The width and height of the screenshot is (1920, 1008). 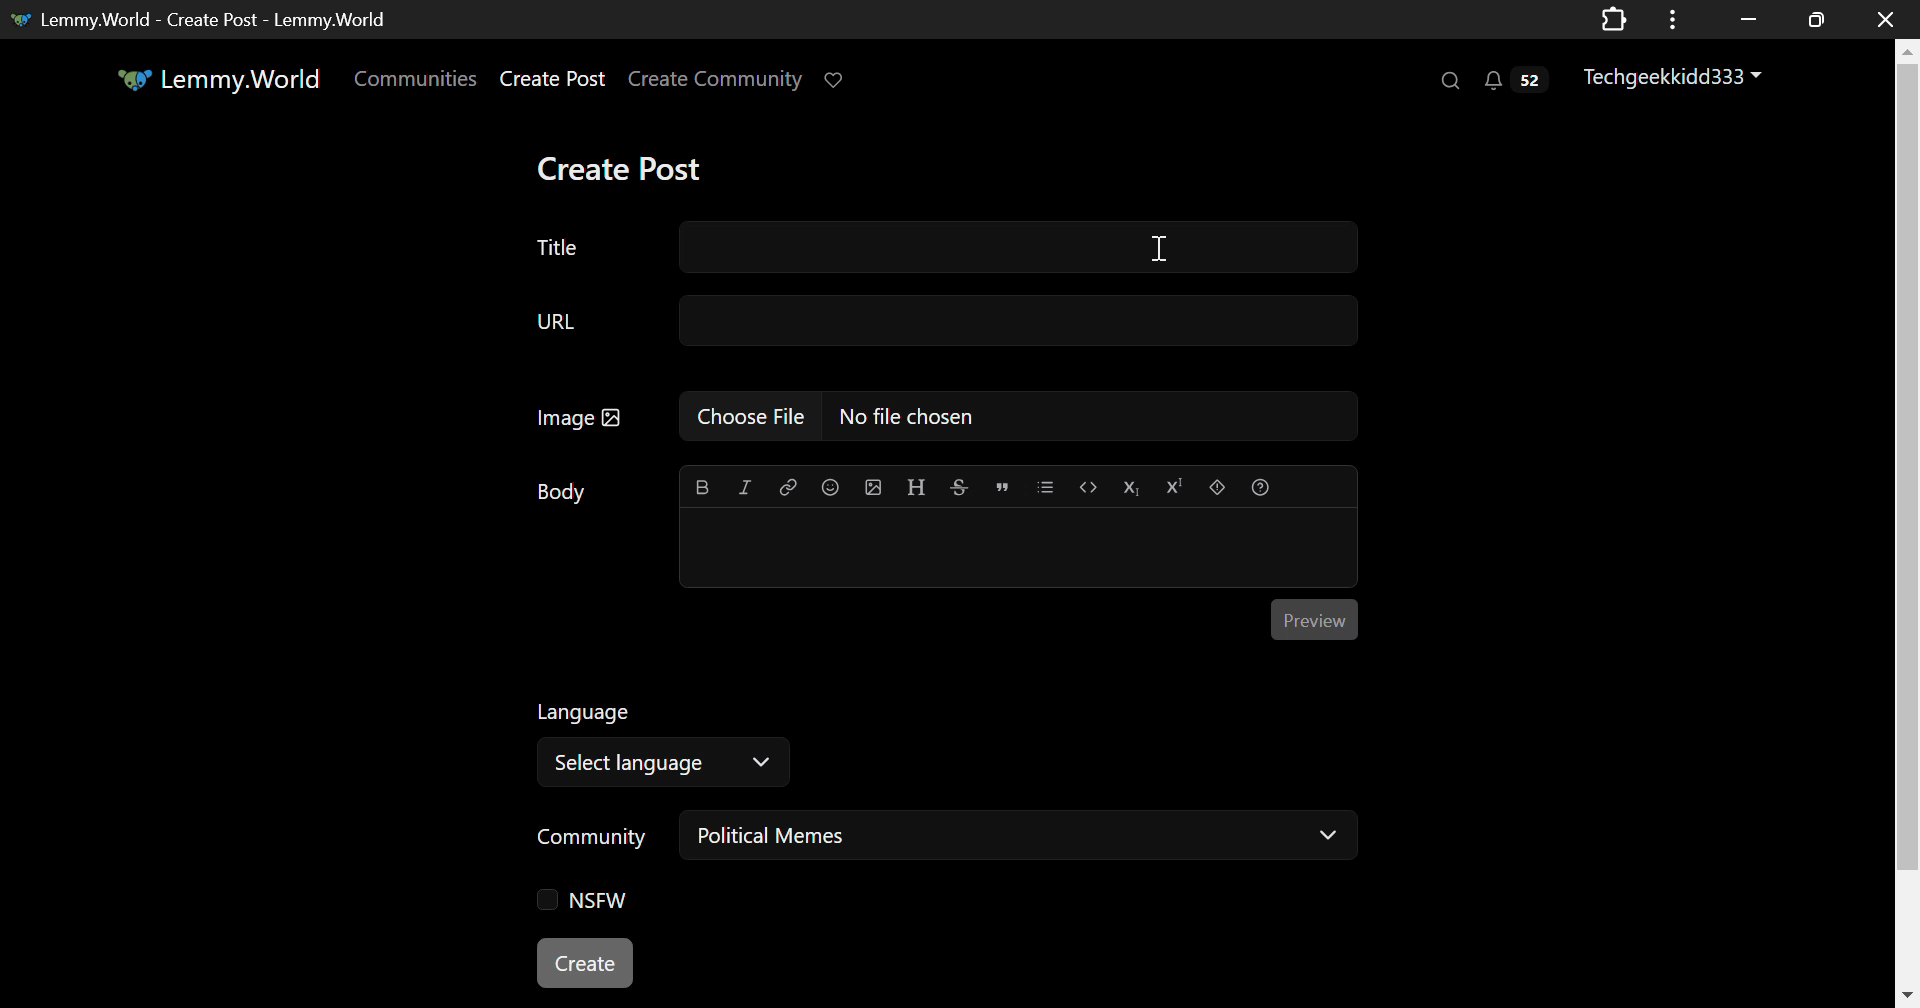 What do you see at coordinates (1133, 487) in the screenshot?
I see `Subscript` at bounding box center [1133, 487].